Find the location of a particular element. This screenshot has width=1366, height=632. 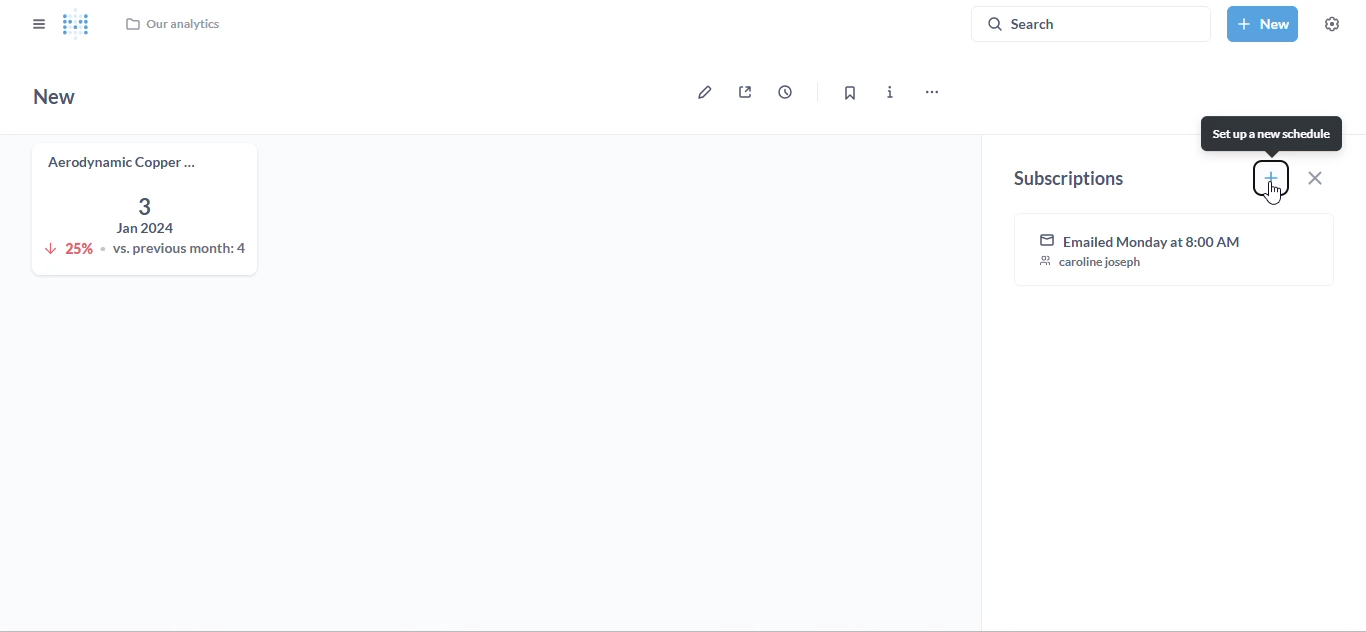

cursor is located at coordinates (1274, 194).